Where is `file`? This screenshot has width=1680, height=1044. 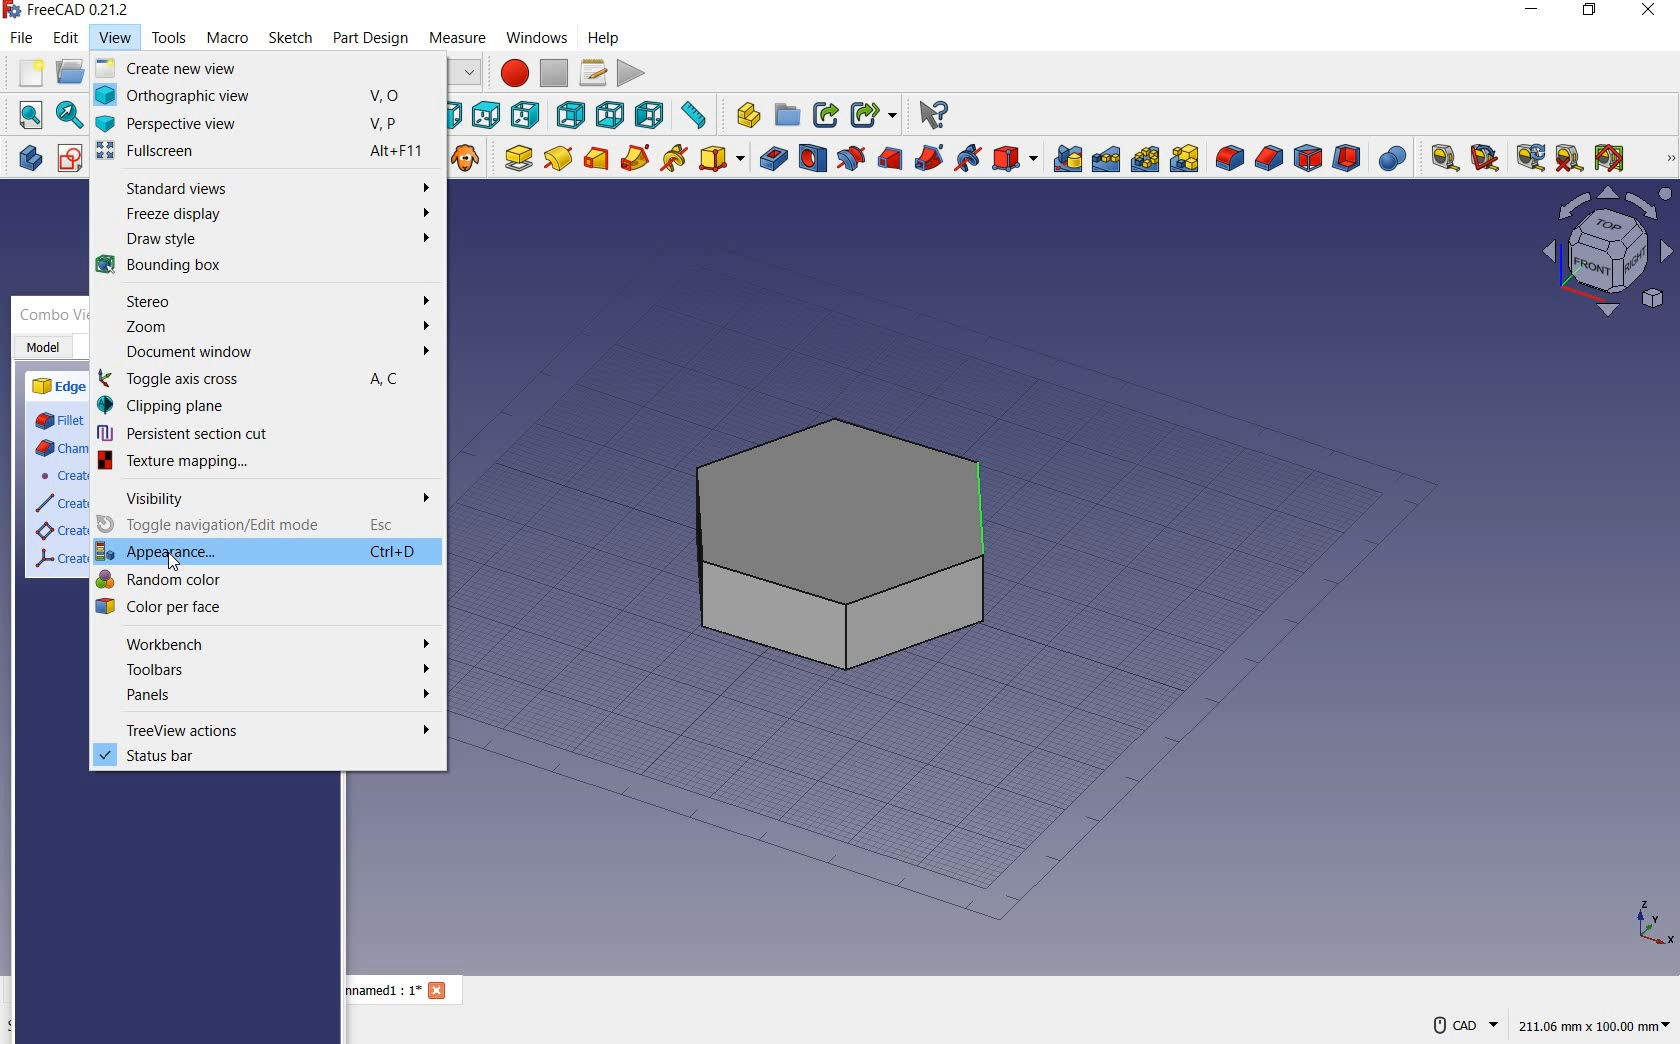
file is located at coordinates (19, 40).